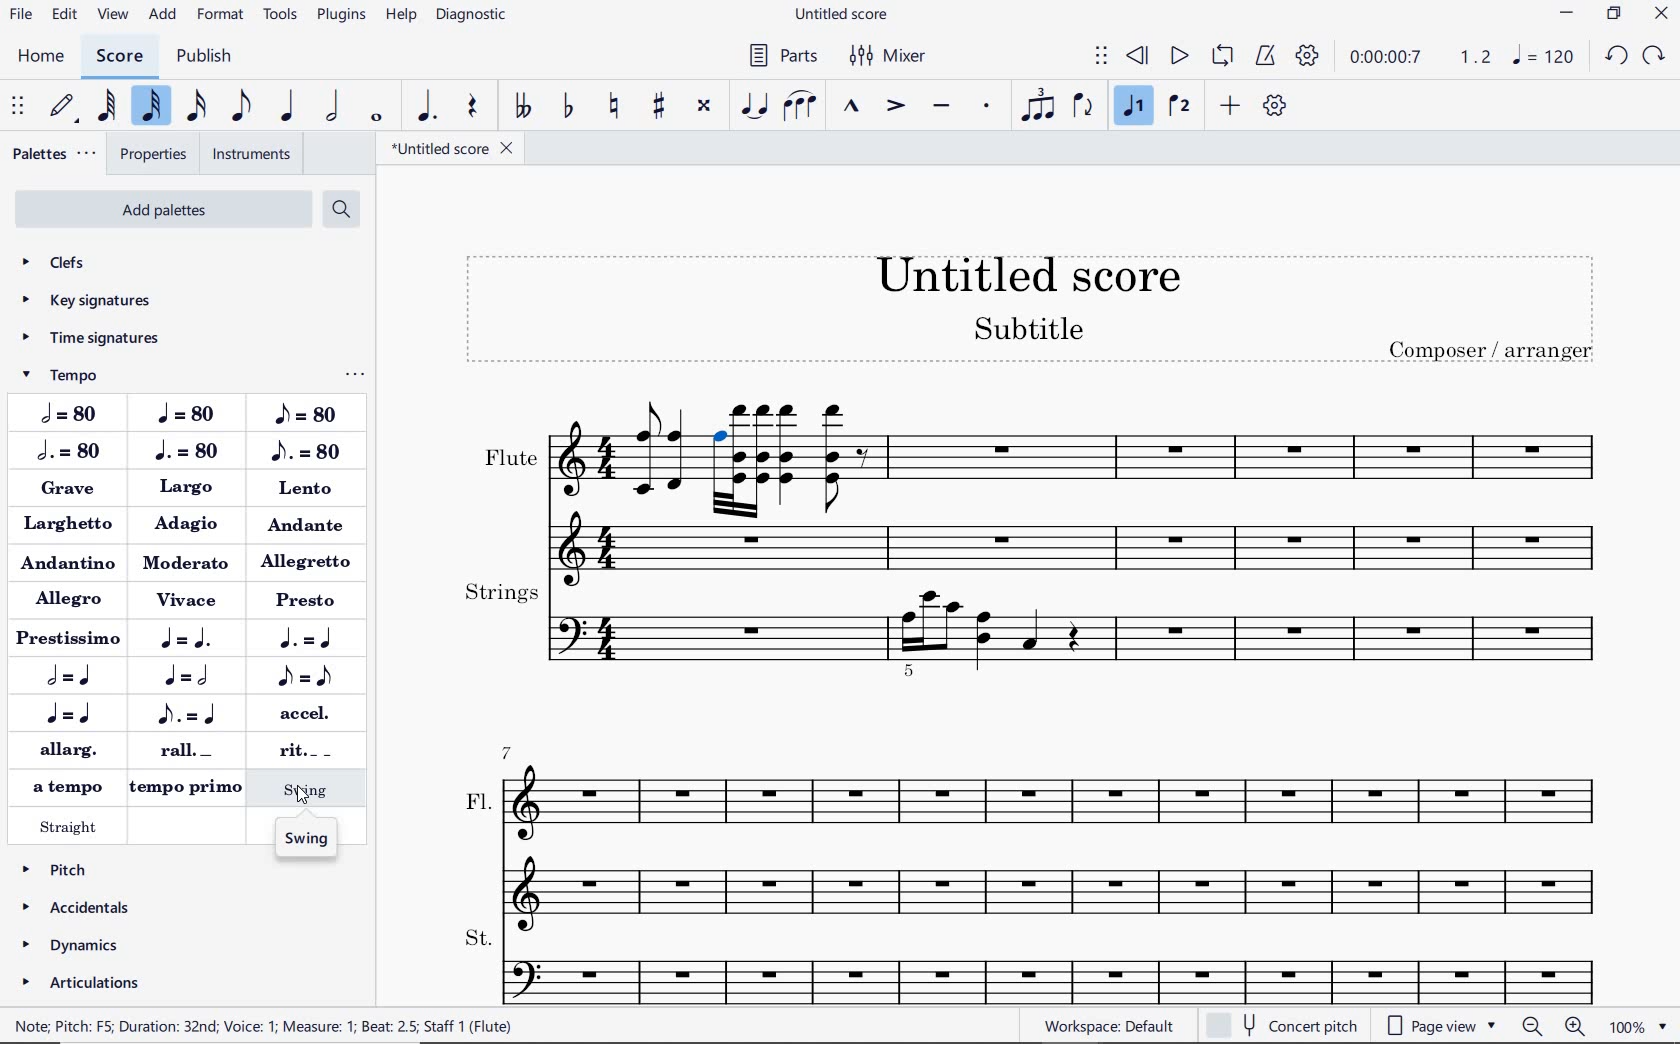 Image resolution: width=1680 pixels, height=1044 pixels. What do you see at coordinates (185, 562) in the screenshot?
I see `MODERATO` at bounding box center [185, 562].